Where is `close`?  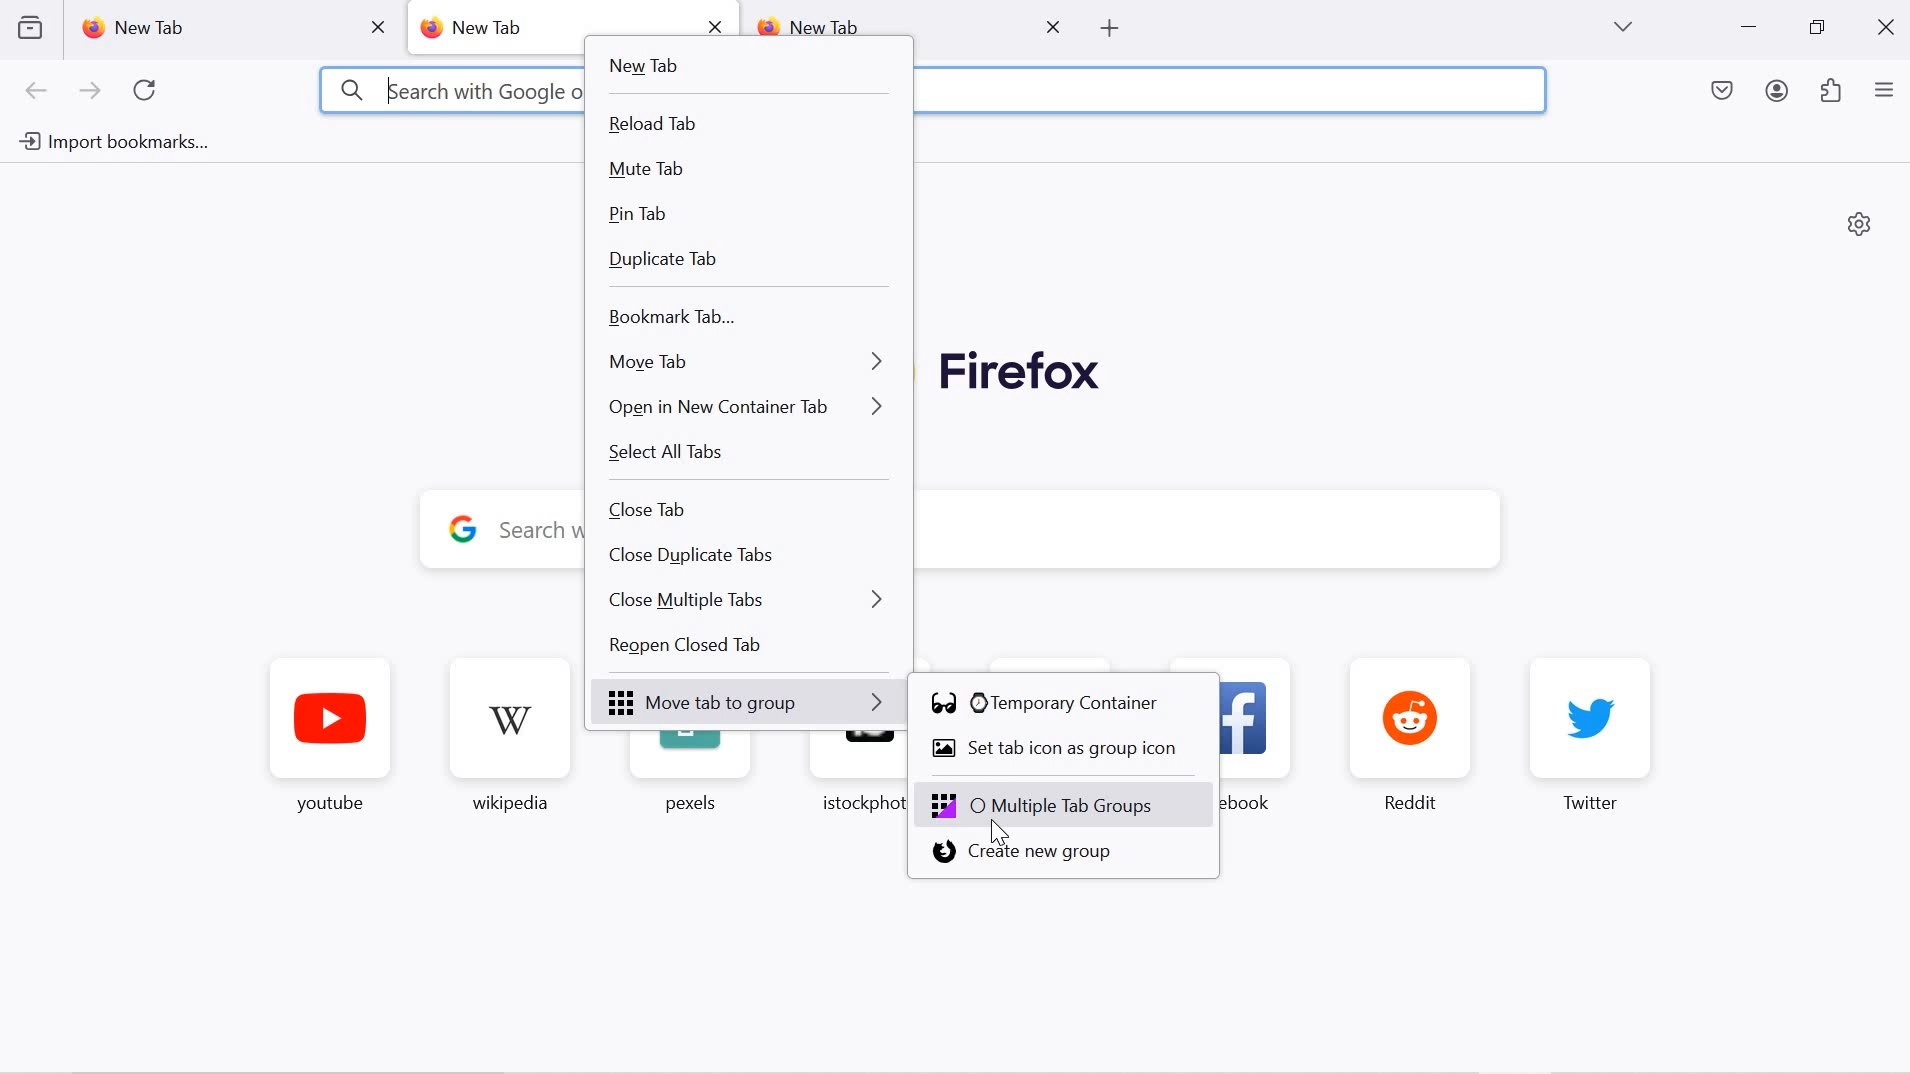 close is located at coordinates (1056, 25).